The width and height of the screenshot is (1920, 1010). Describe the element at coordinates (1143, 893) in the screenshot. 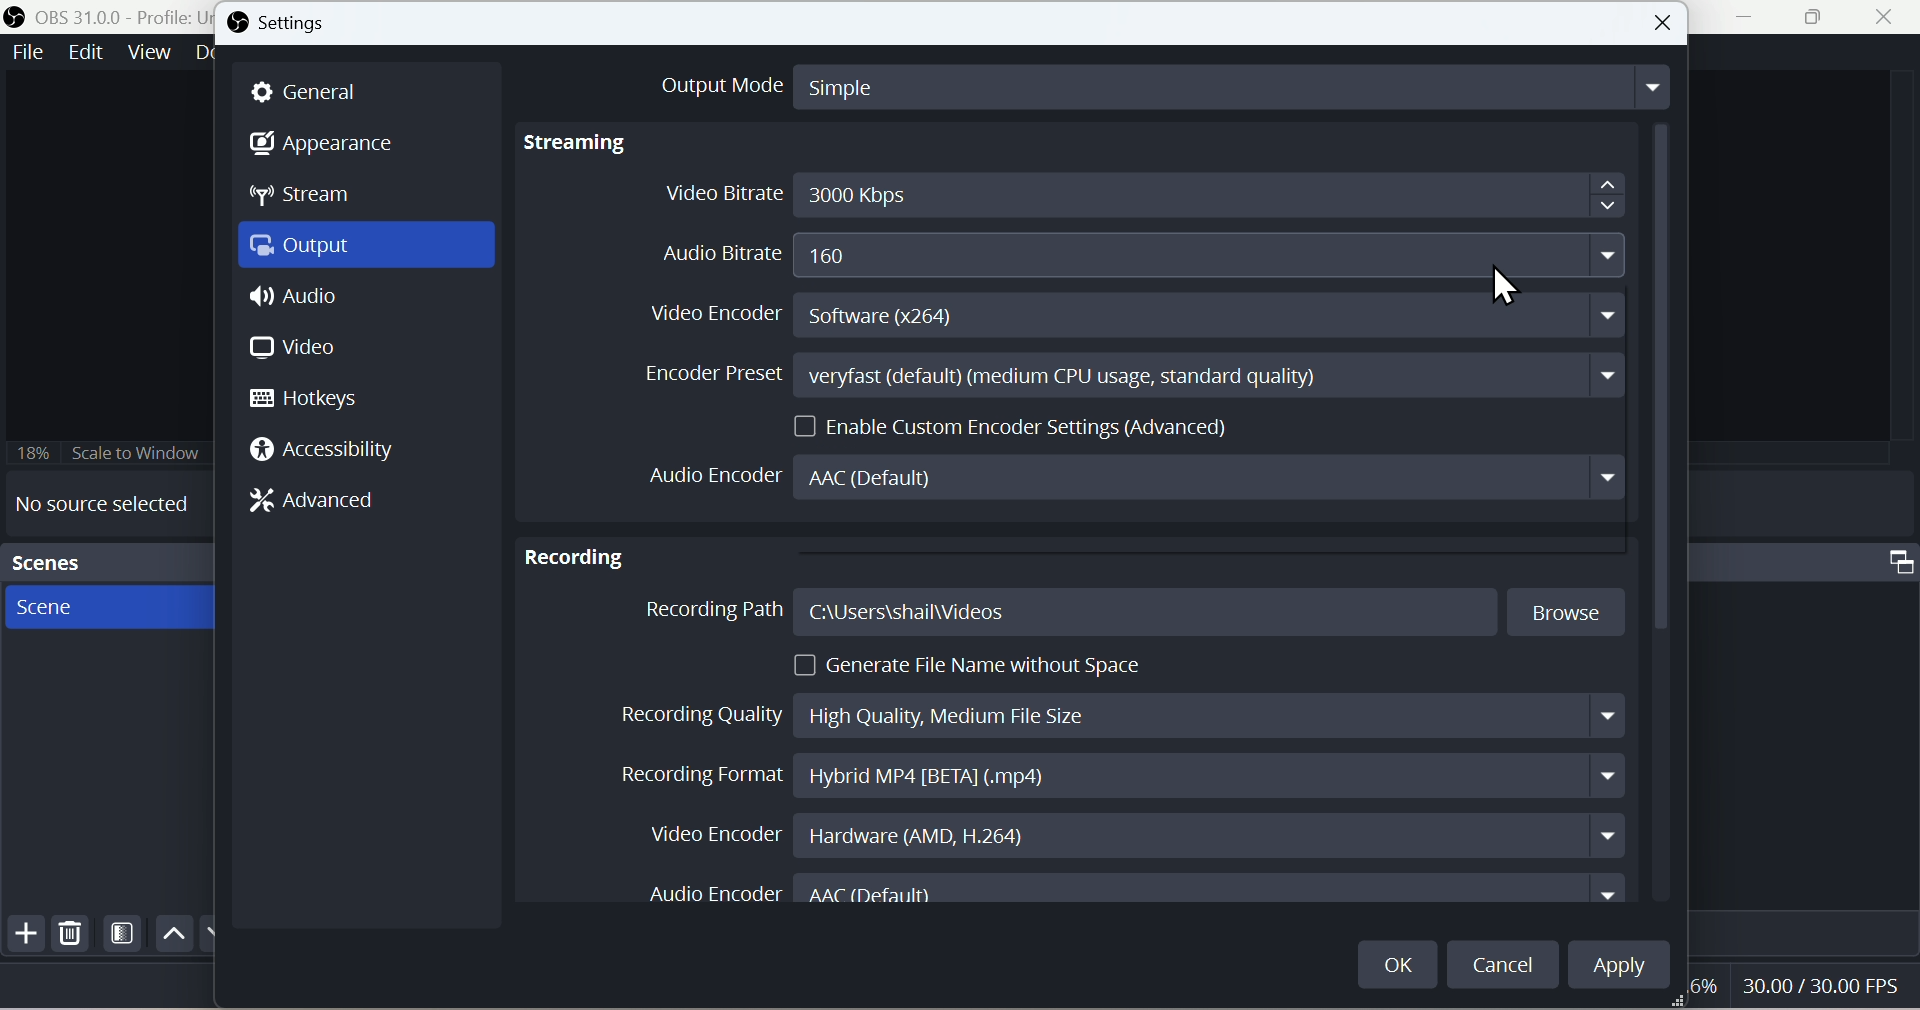

I see `Audio Encoder` at that location.